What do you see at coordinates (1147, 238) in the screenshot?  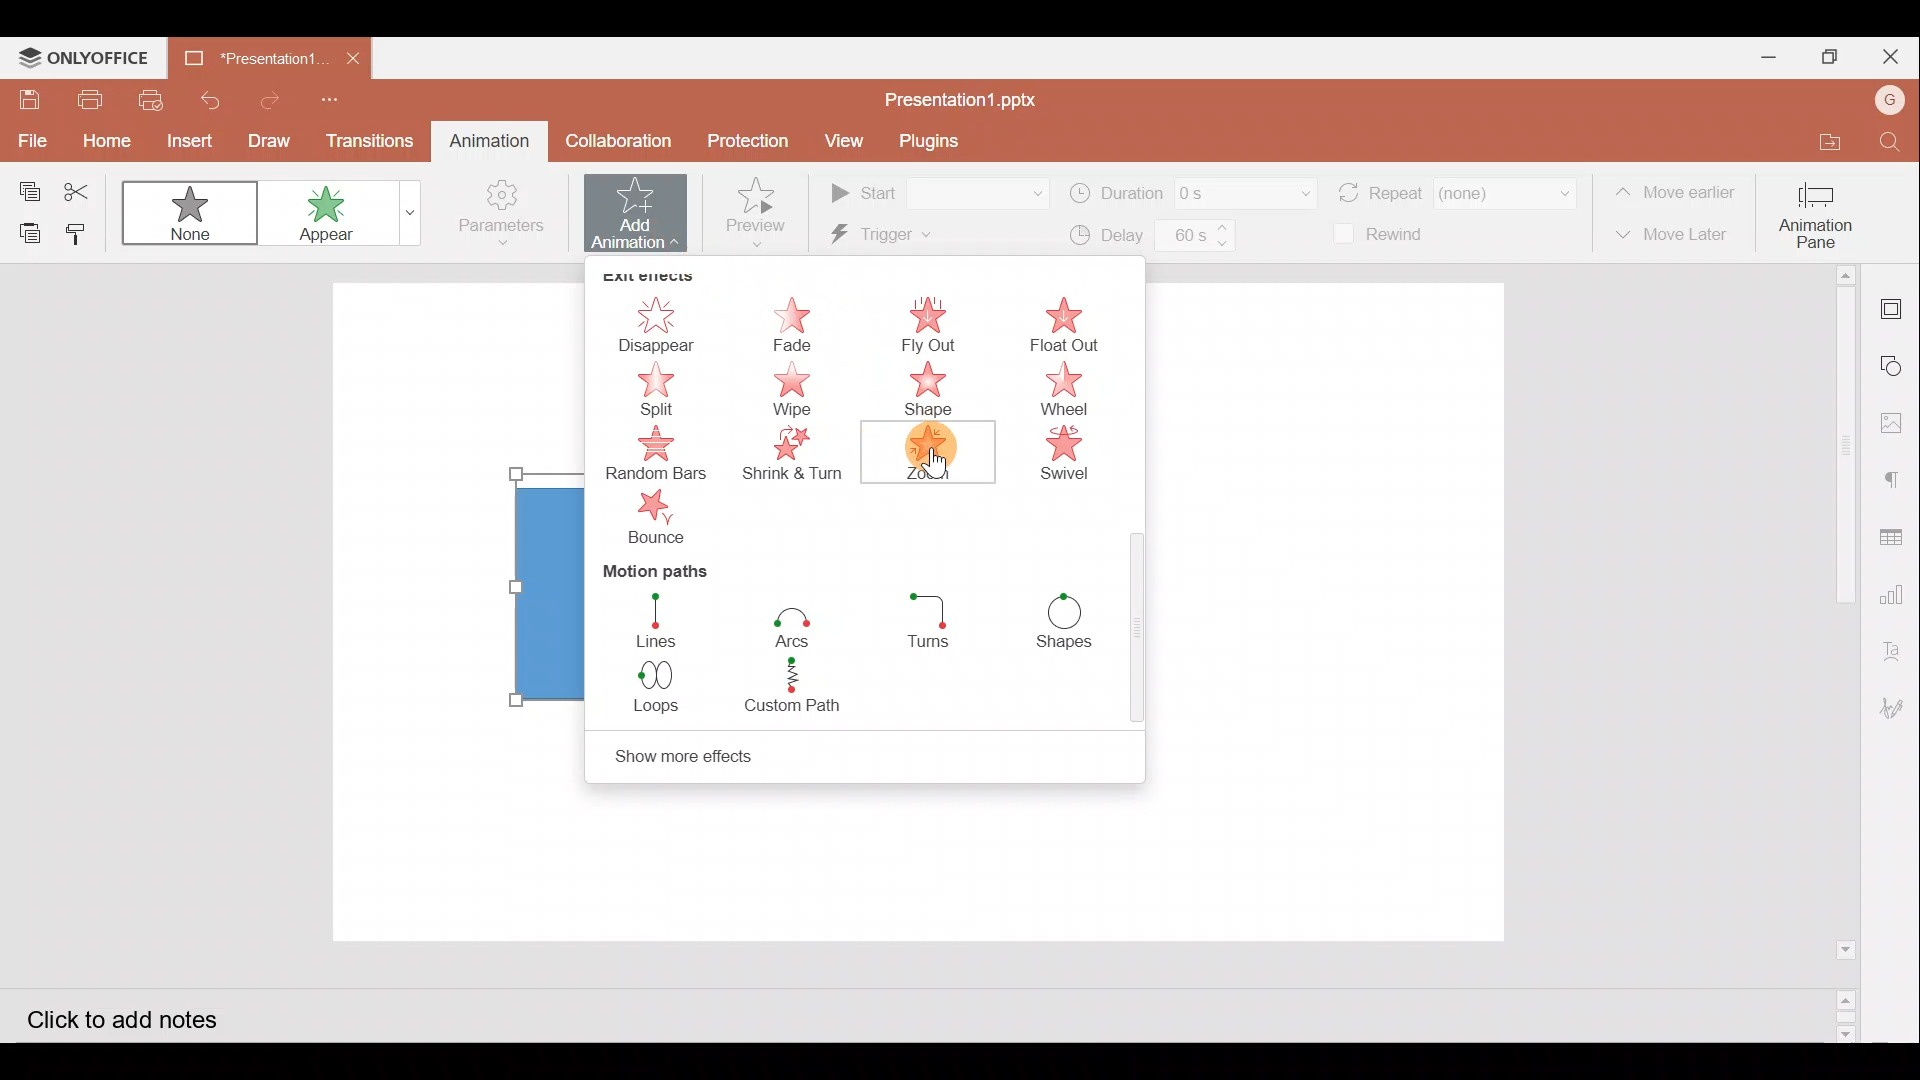 I see `Delay` at bounding box center [1147, 238].